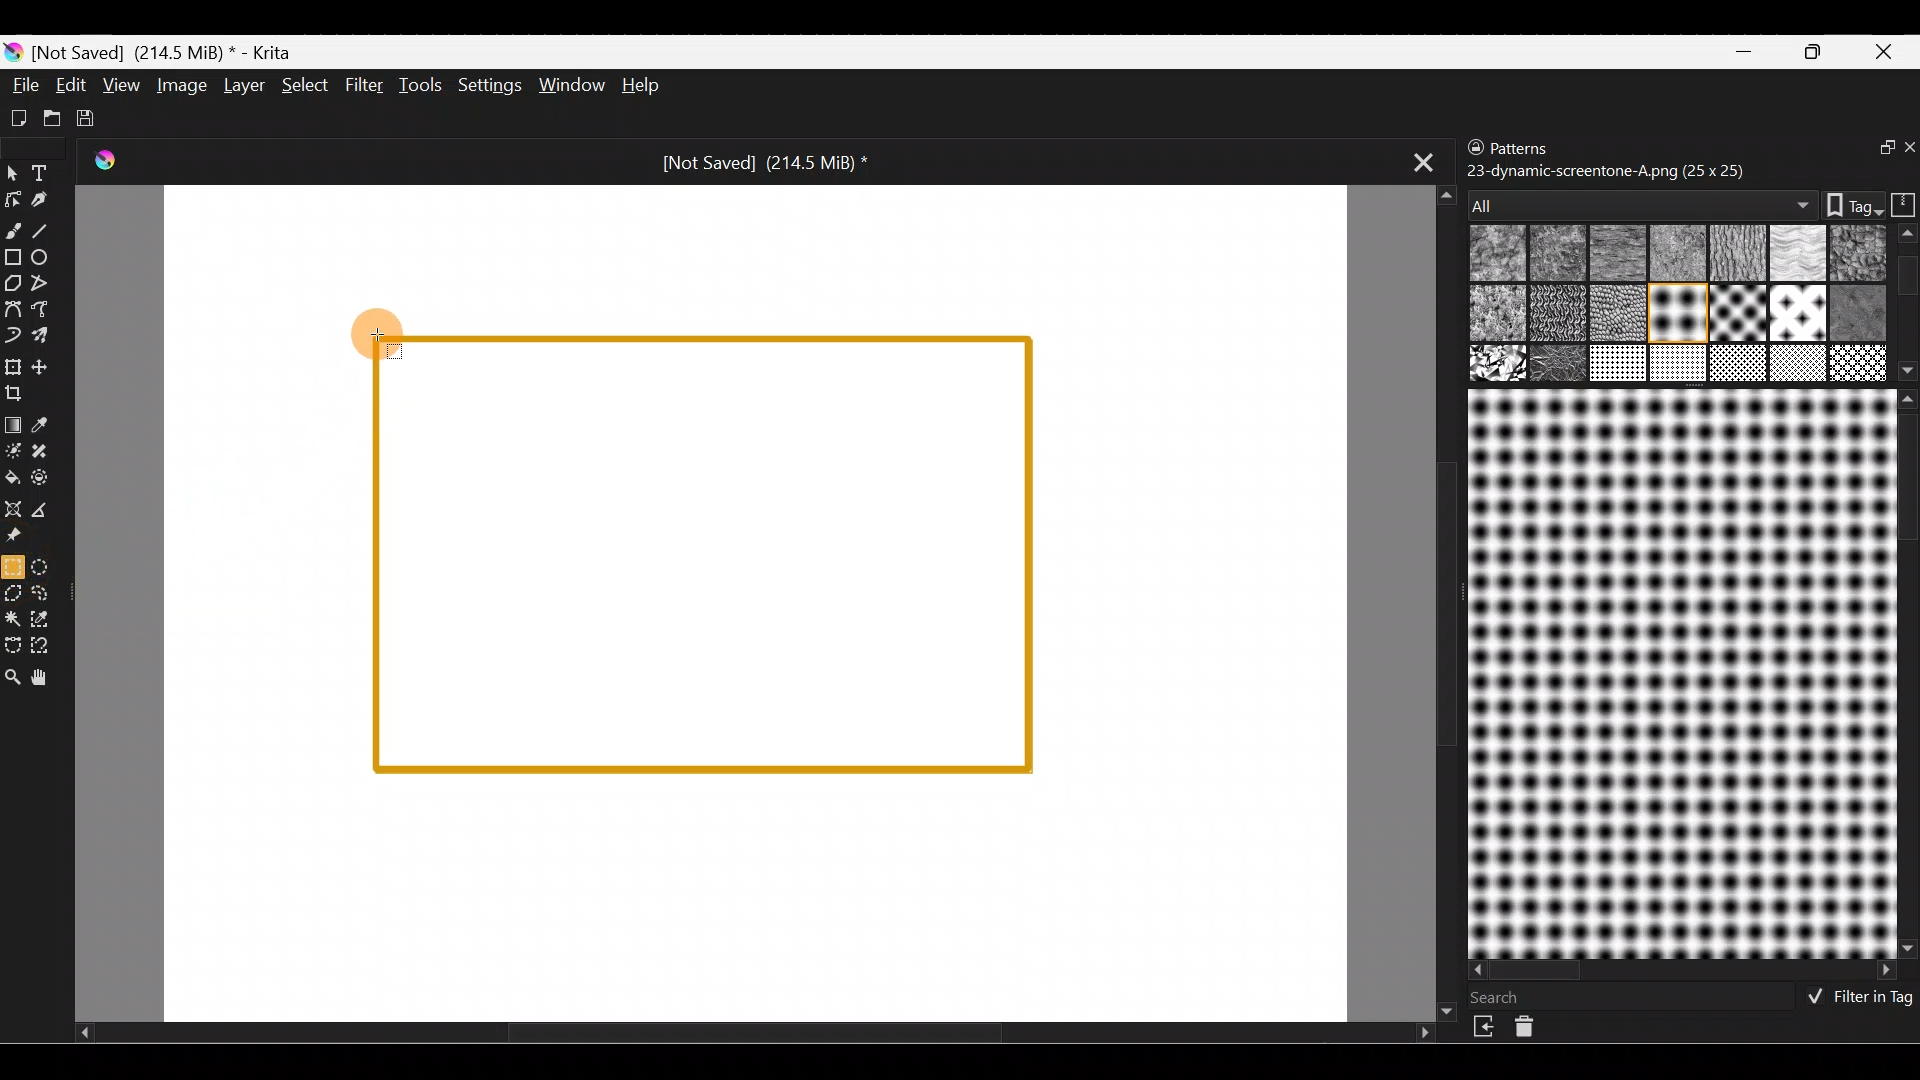 This screenshot has height=1080, width=1920. Describe the element at coordinates (1889, 50) in the screenshot. I see `Close` at that location.